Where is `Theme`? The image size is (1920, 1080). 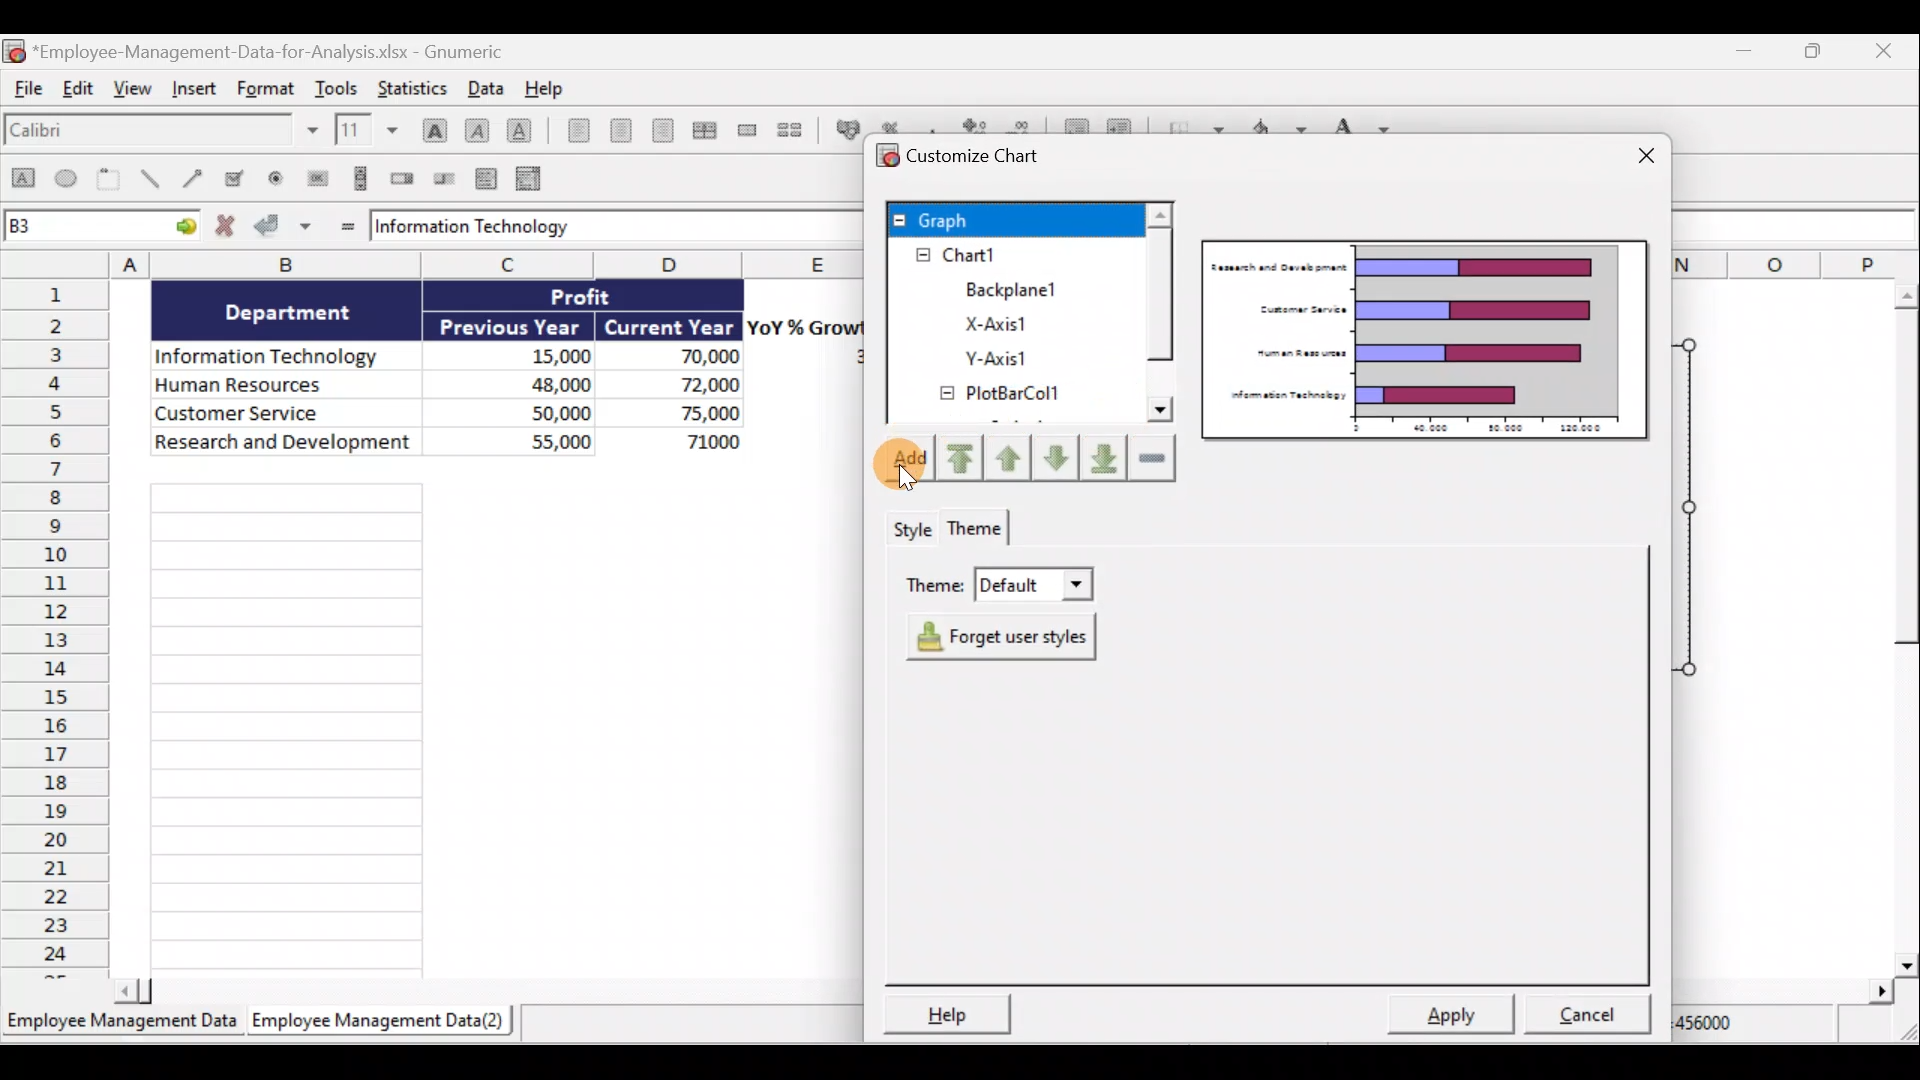 Theme is located at coordinates (998, 579).